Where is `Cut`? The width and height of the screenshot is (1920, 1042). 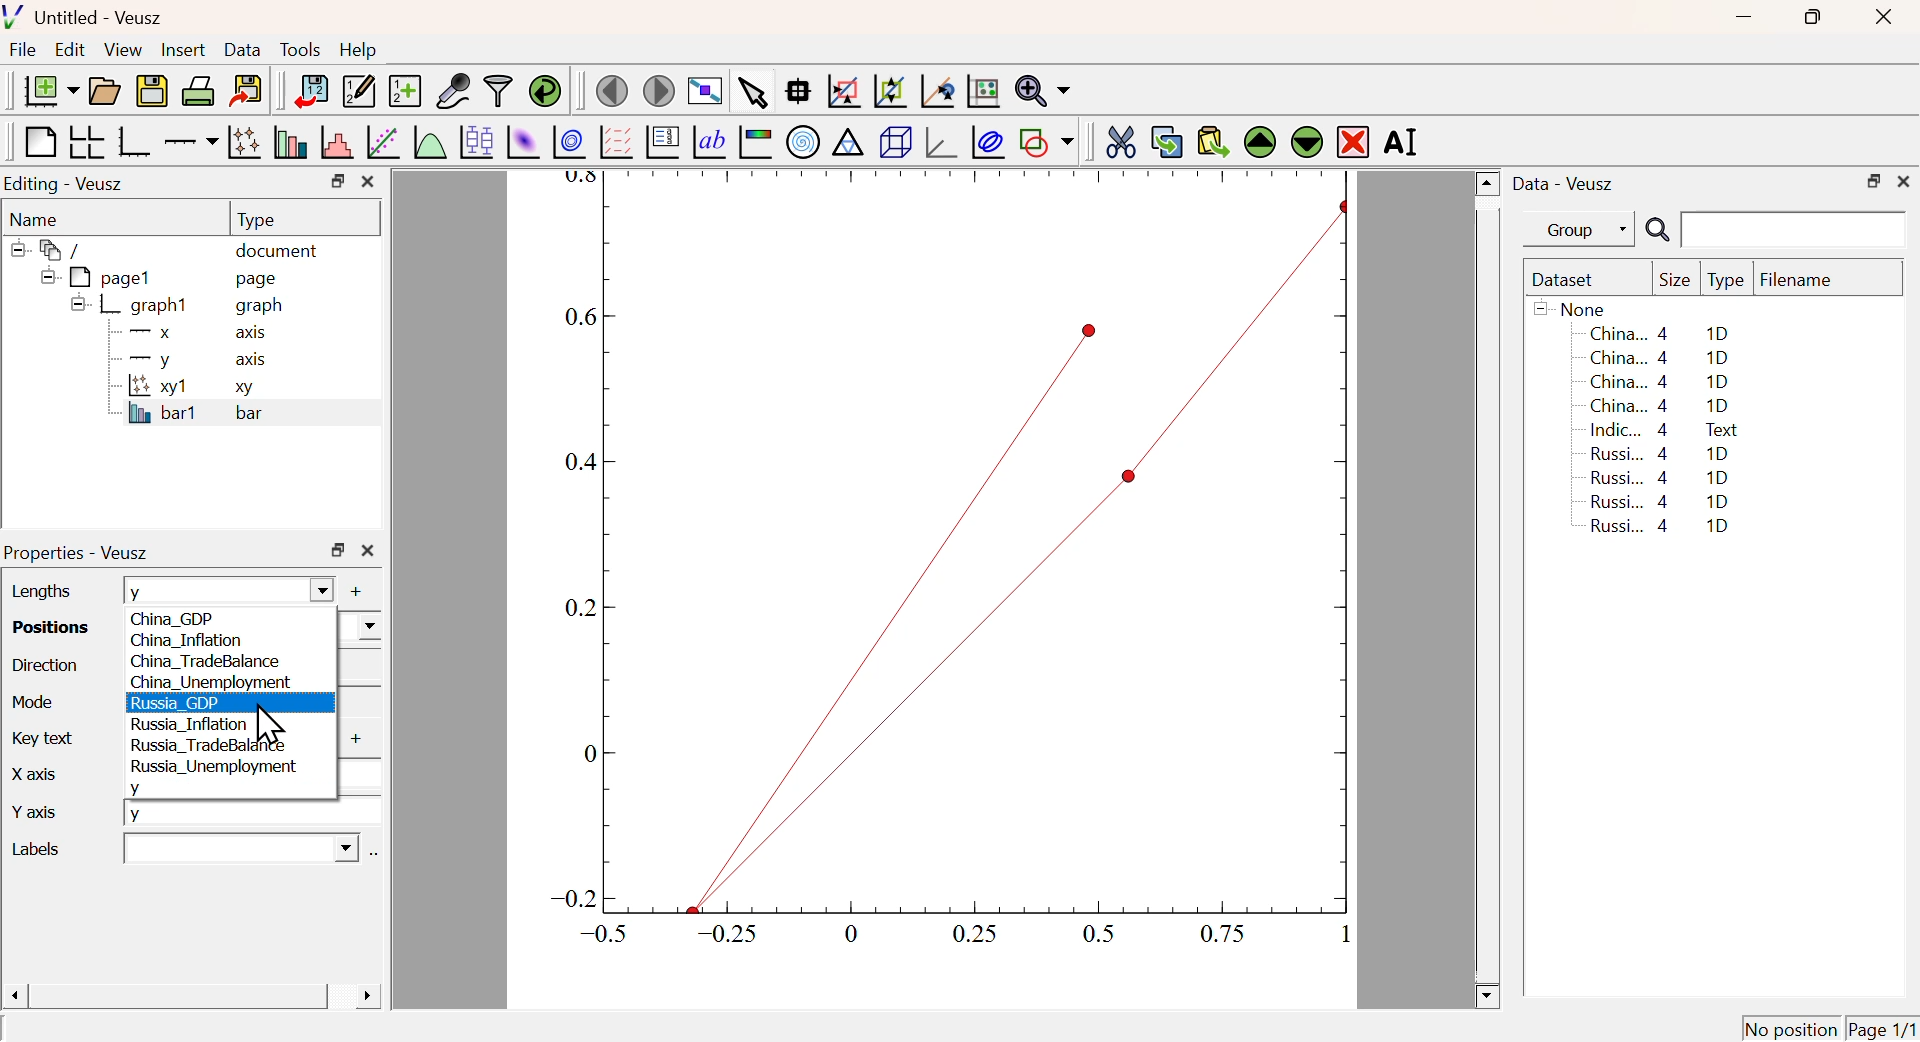
Cut is located at coordinates (1120, 140).